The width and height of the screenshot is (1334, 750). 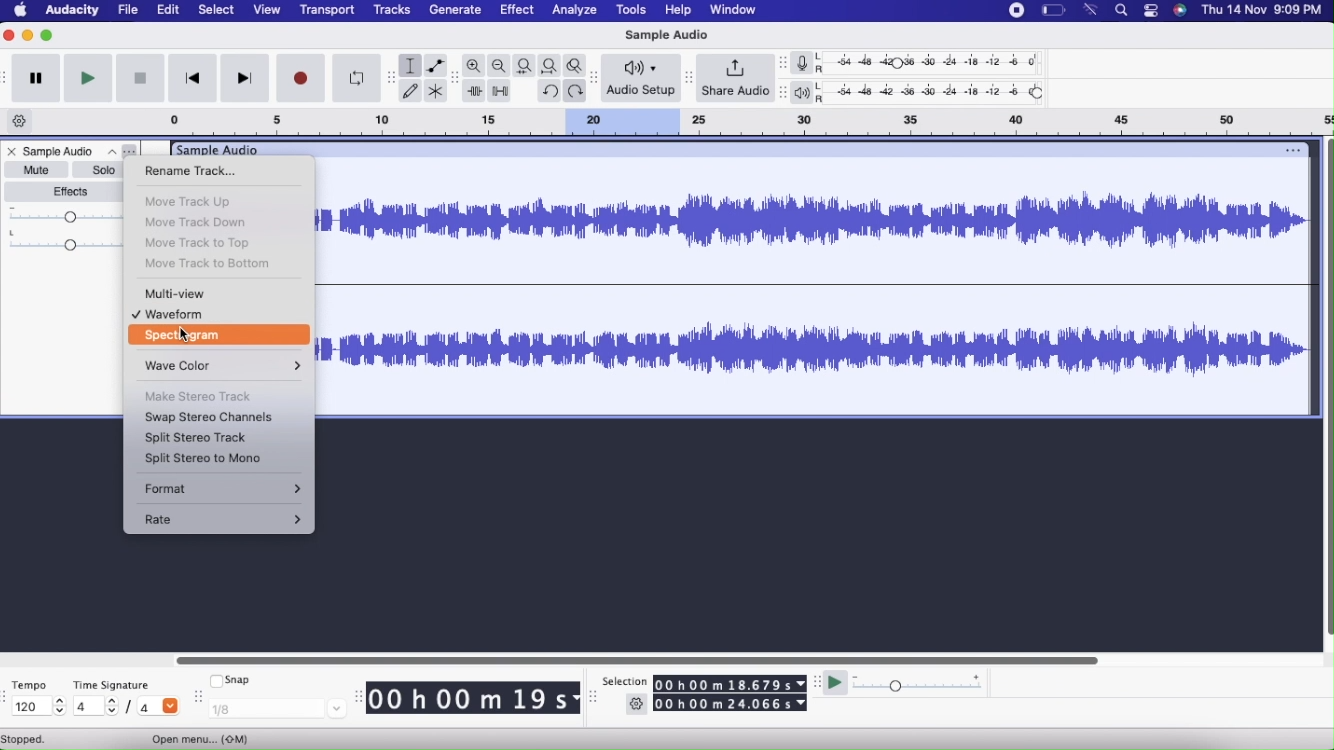 I want to click on network, so click(x=1090, y=11).